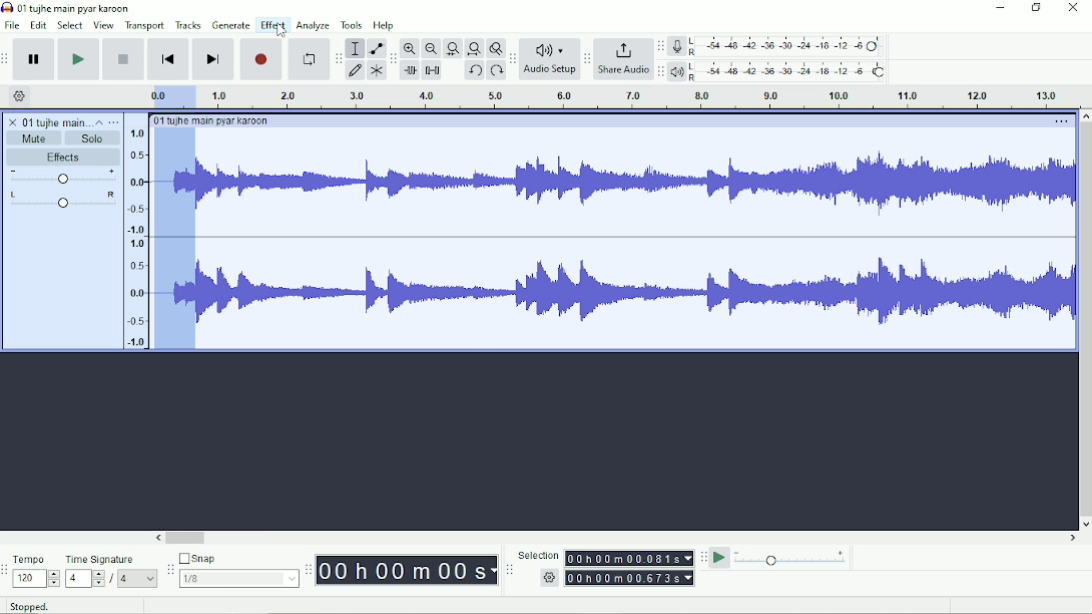  I want to click on 00 h 00 m 00.081s, so click(628, 558).